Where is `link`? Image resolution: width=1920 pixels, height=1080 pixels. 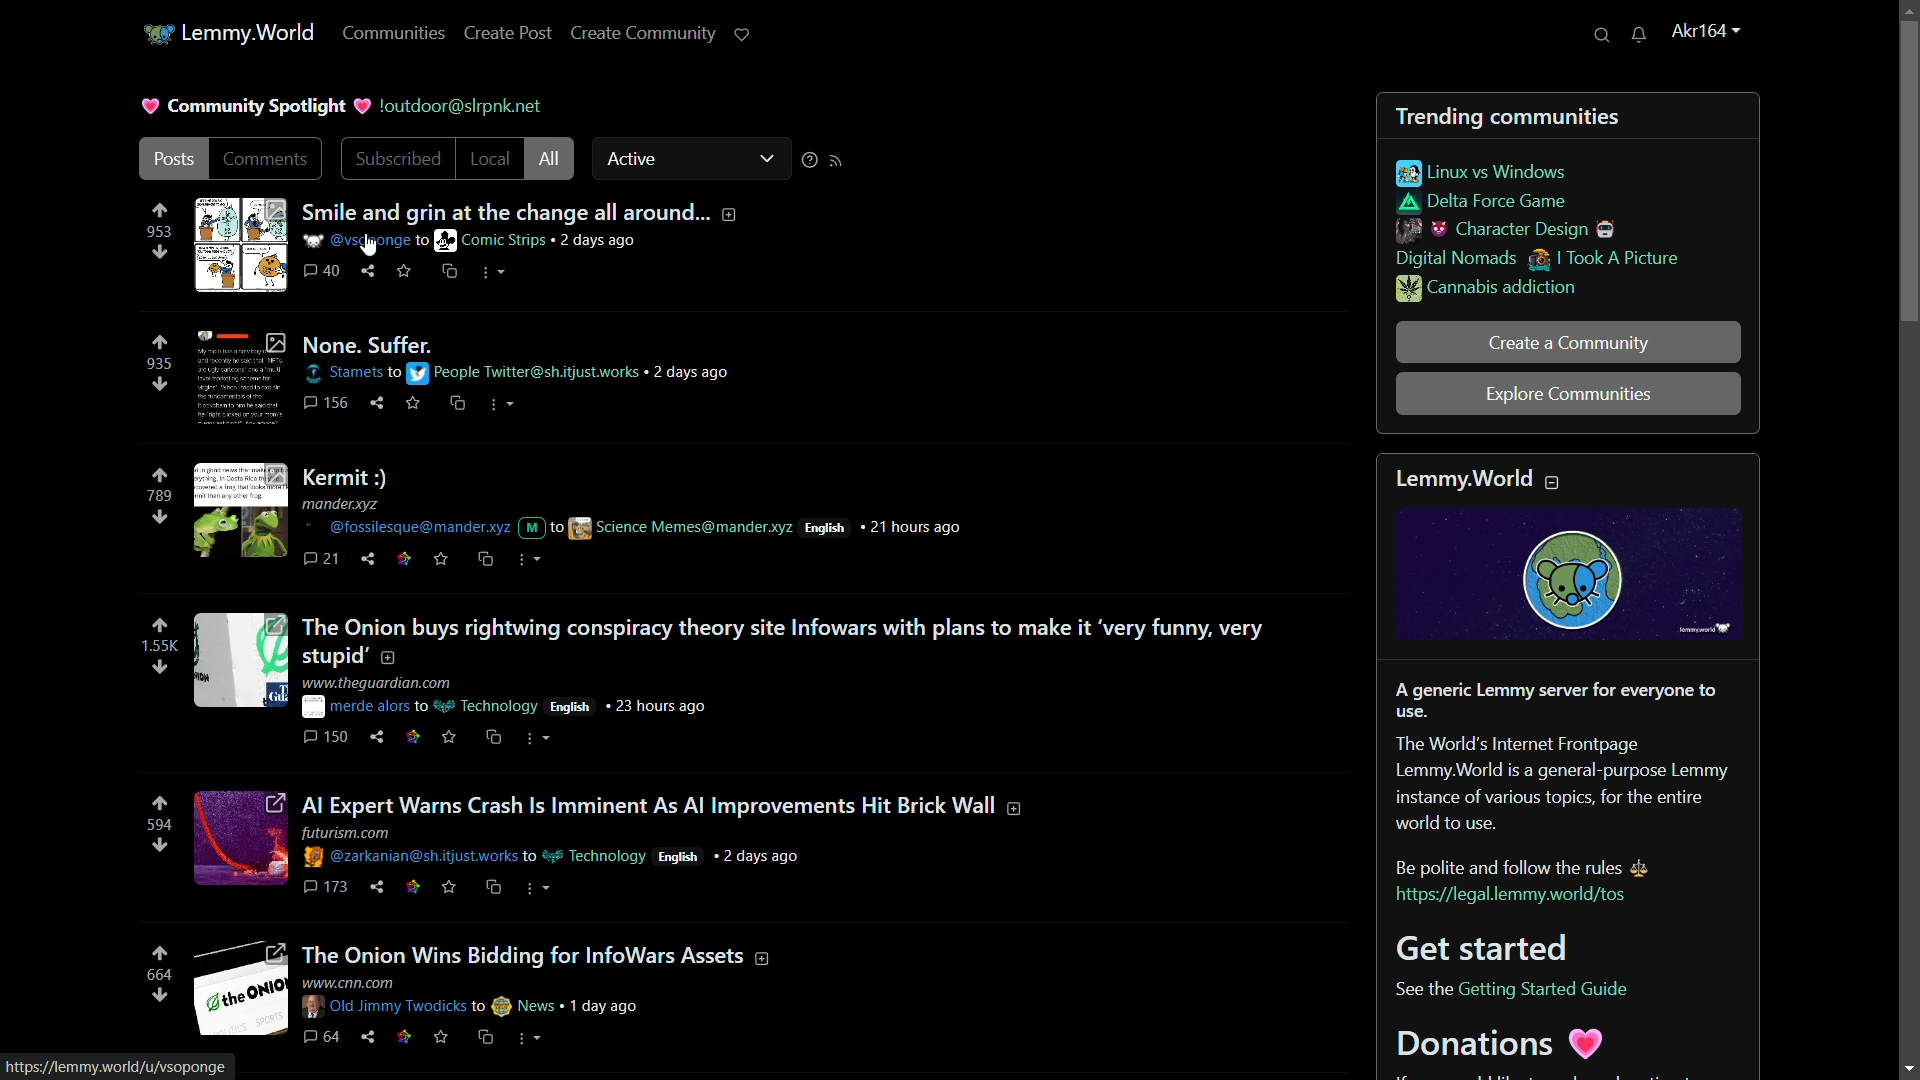
link is located at coordinates (405, 1038).